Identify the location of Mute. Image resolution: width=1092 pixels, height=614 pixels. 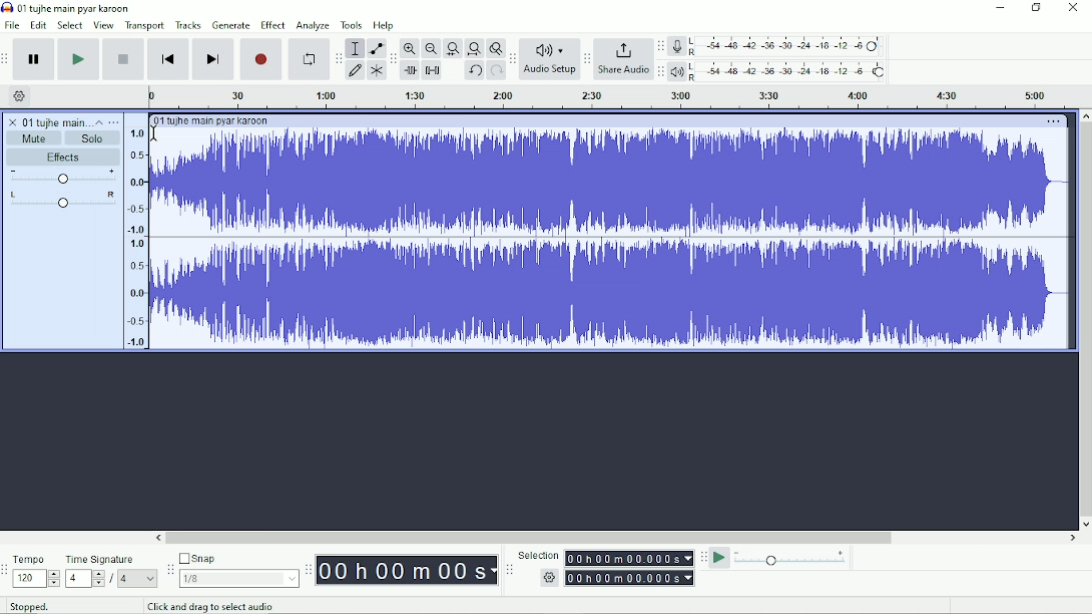
(35, 138).